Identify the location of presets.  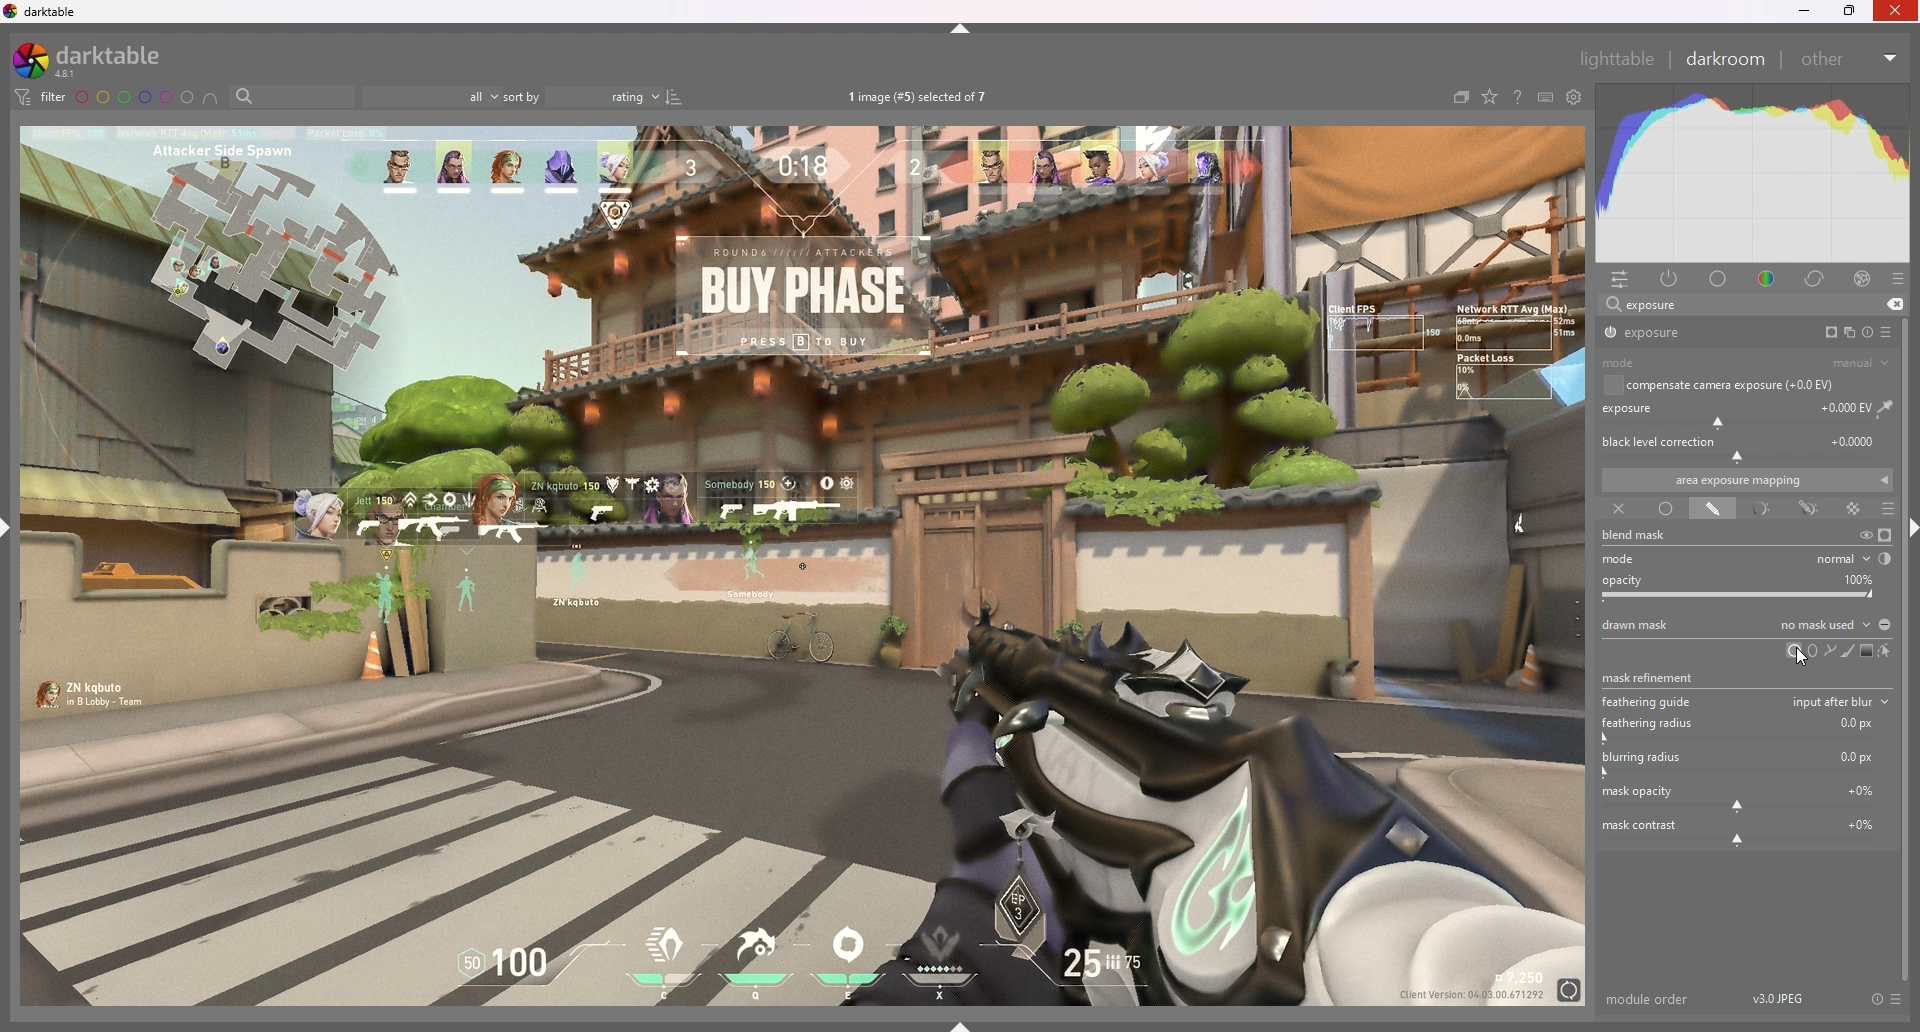
(1898, 1000).